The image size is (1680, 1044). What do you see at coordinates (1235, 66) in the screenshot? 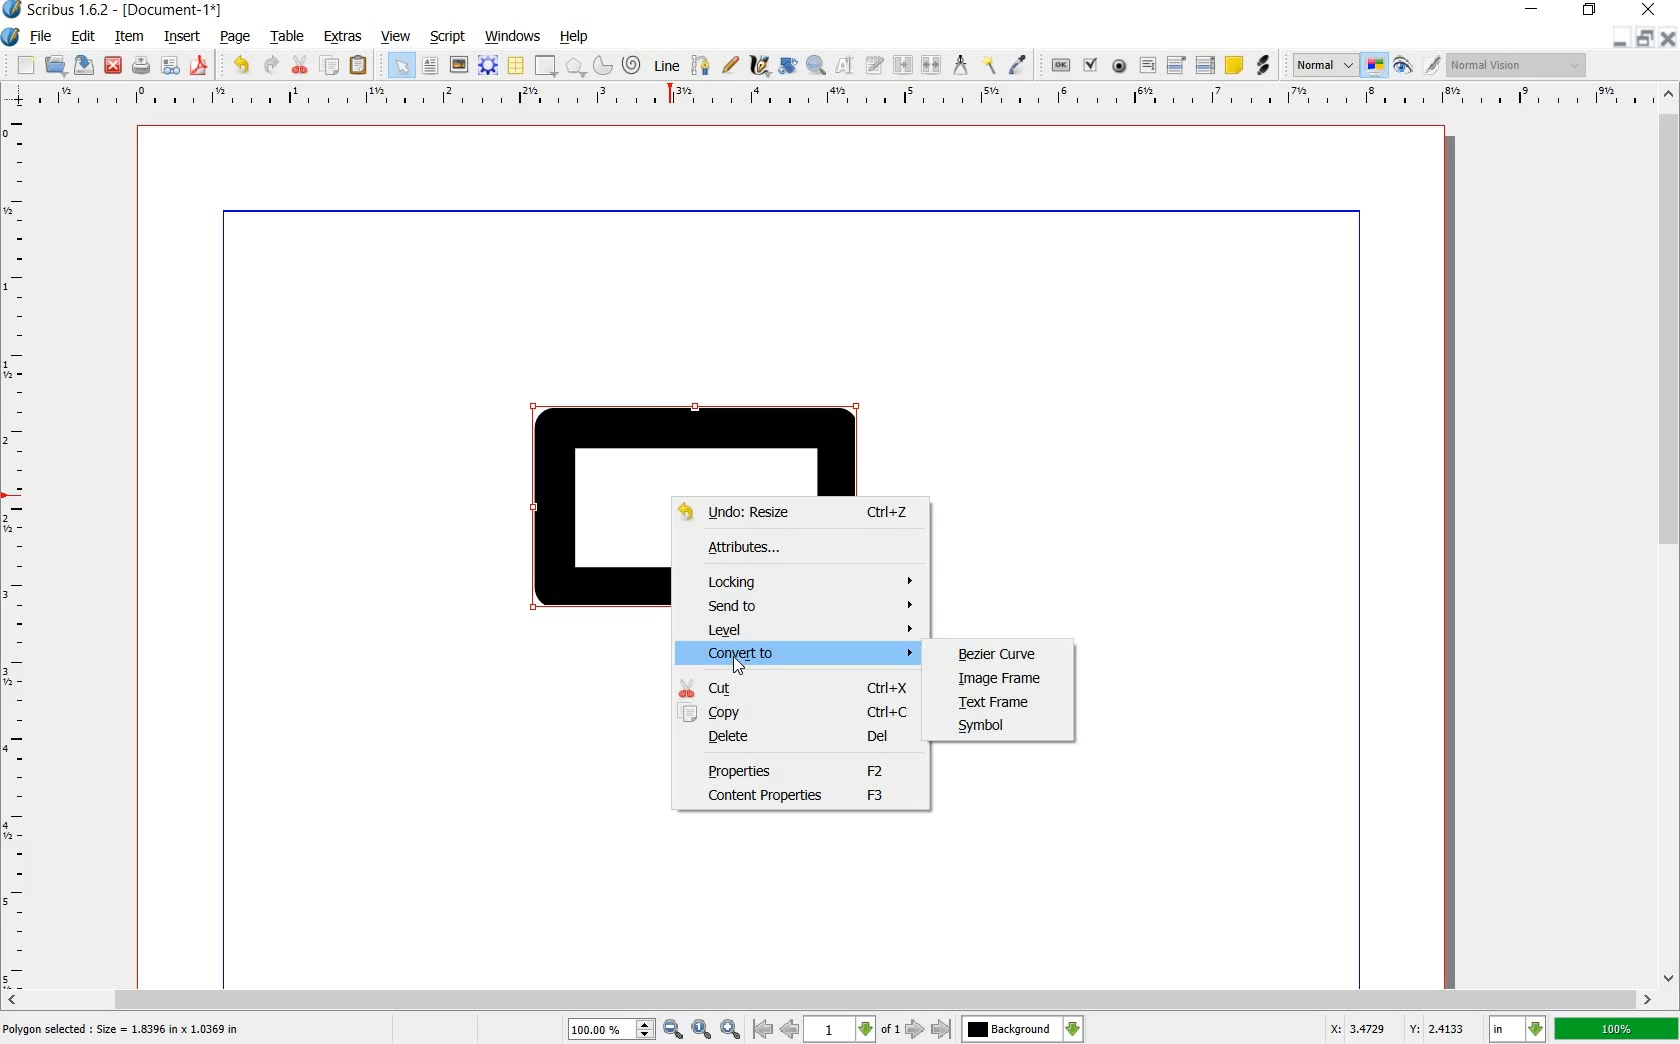
I see `text annotation` at bounding box center [1235, 66].